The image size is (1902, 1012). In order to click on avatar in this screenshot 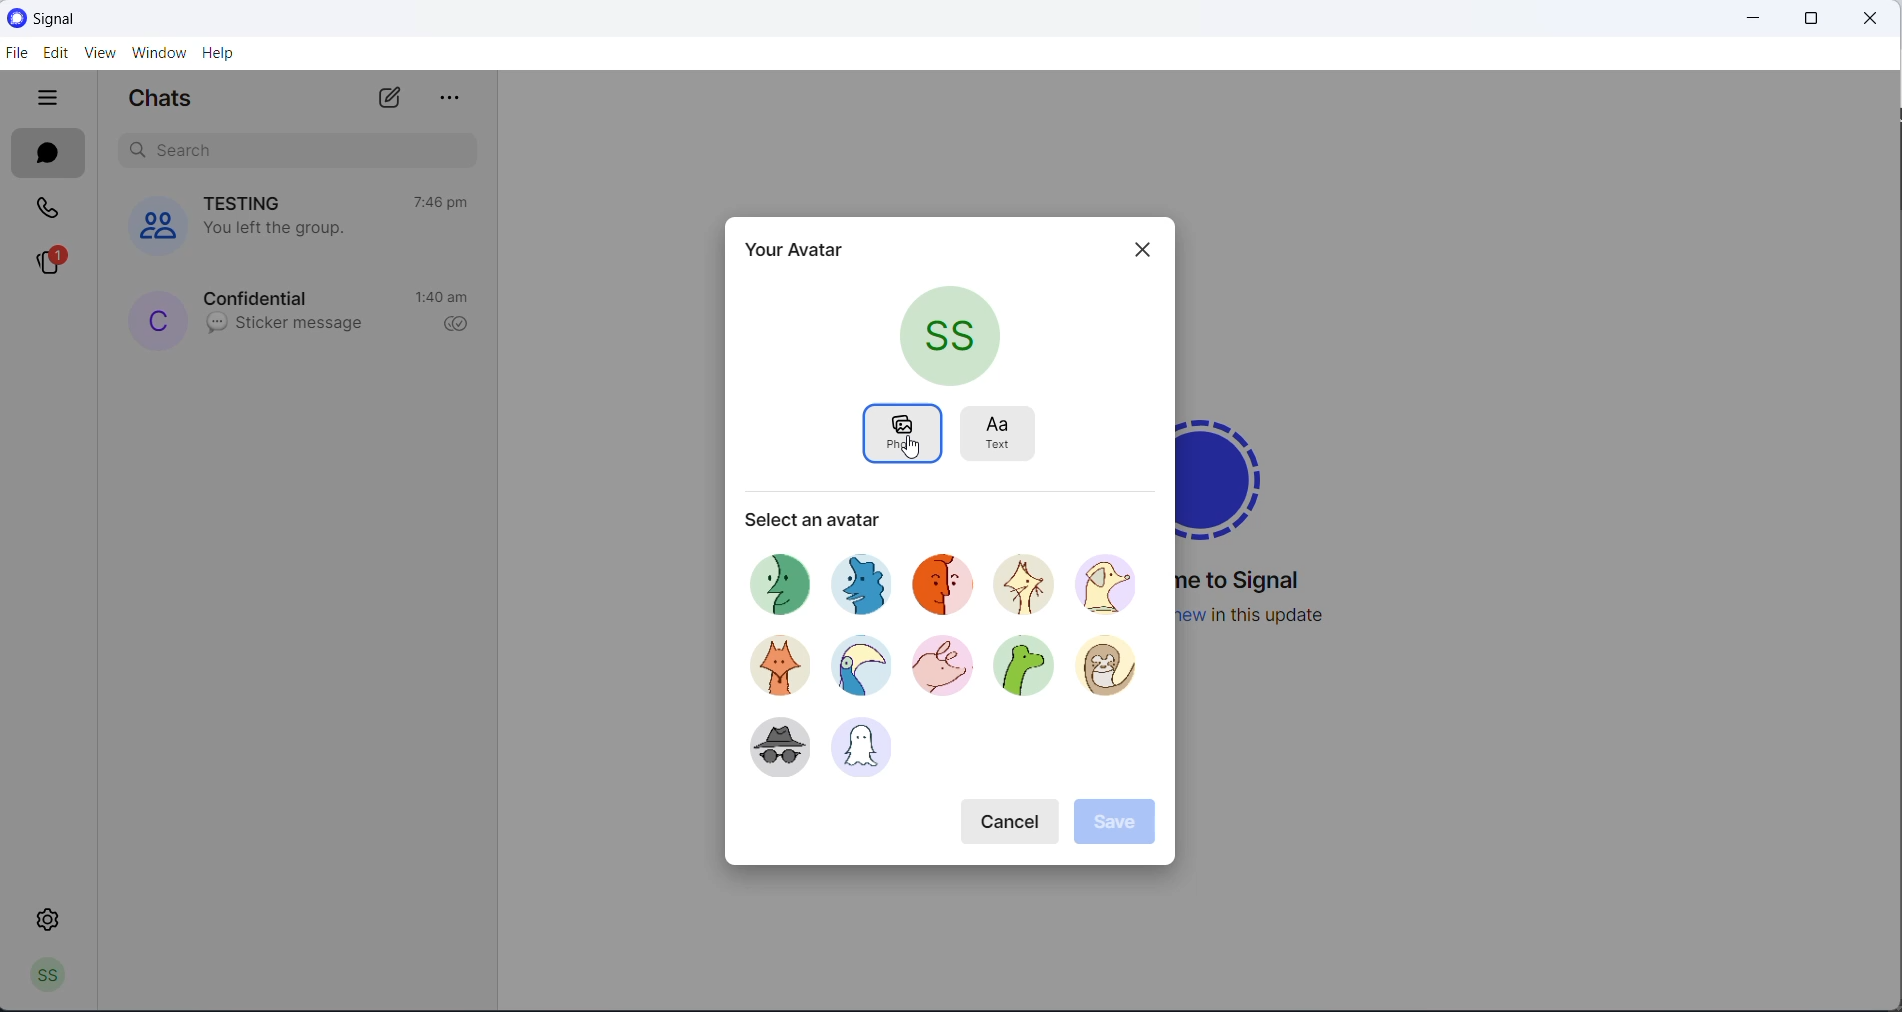, I will do `click(1111, 668)`.